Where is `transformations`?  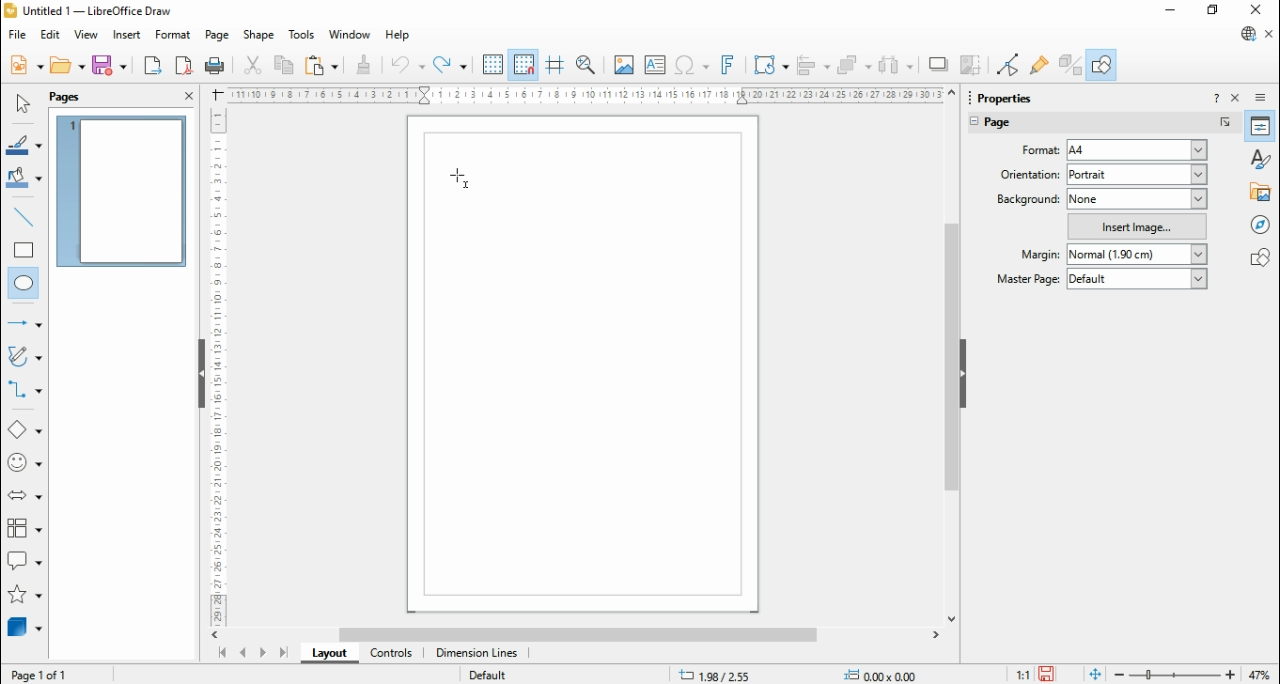 transformations is located at coordinates (769, 66).